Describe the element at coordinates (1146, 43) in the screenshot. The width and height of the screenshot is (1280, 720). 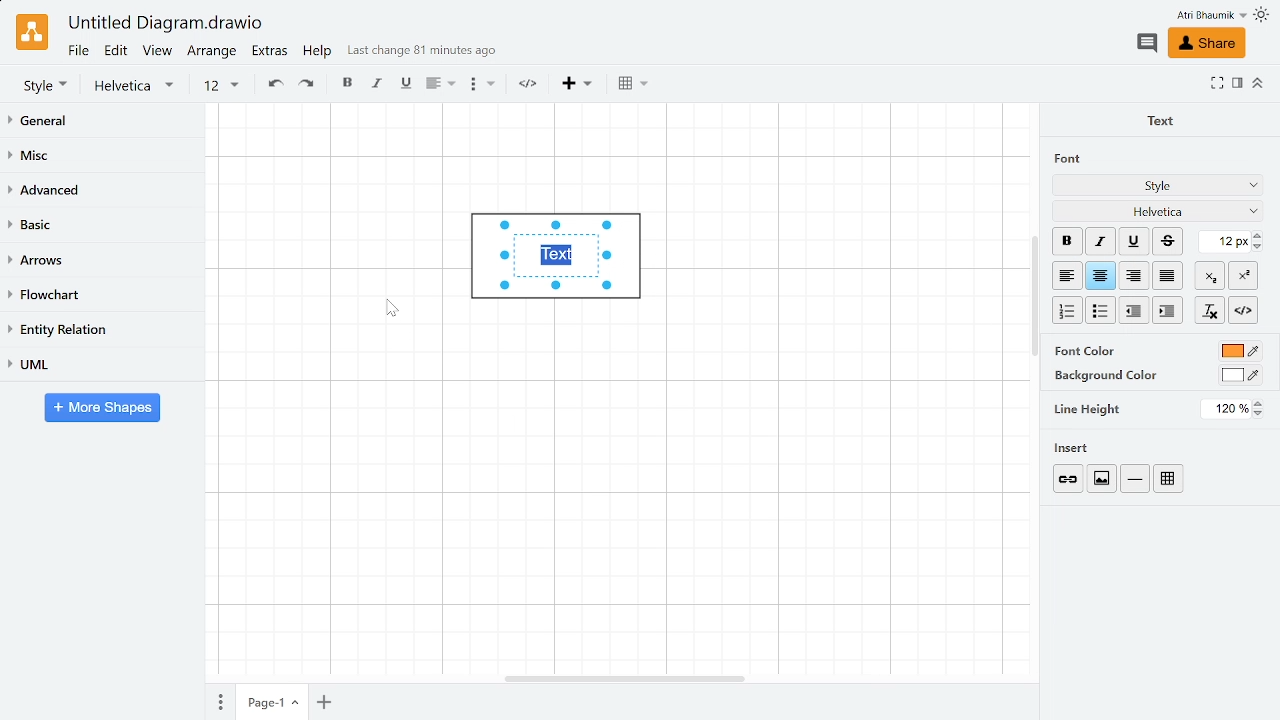
I see `Comment` at that location.